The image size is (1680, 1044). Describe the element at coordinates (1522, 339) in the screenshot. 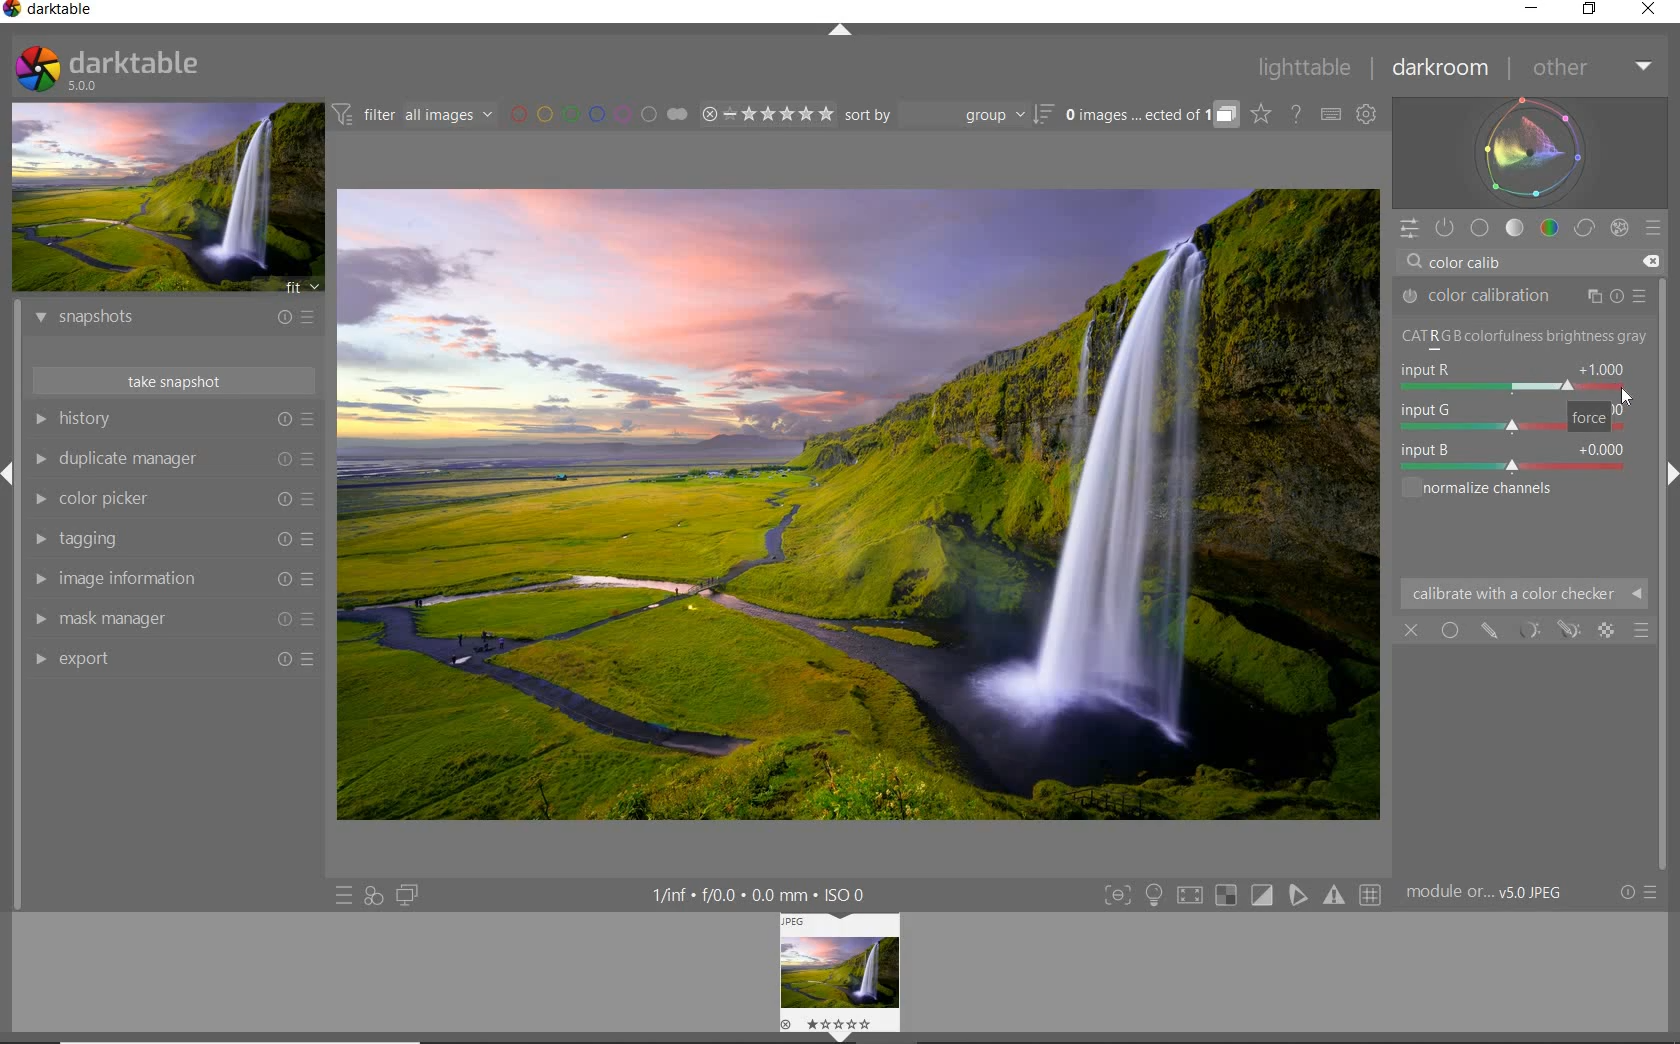

I see `NORMALIZE CHANNELS` at that location.